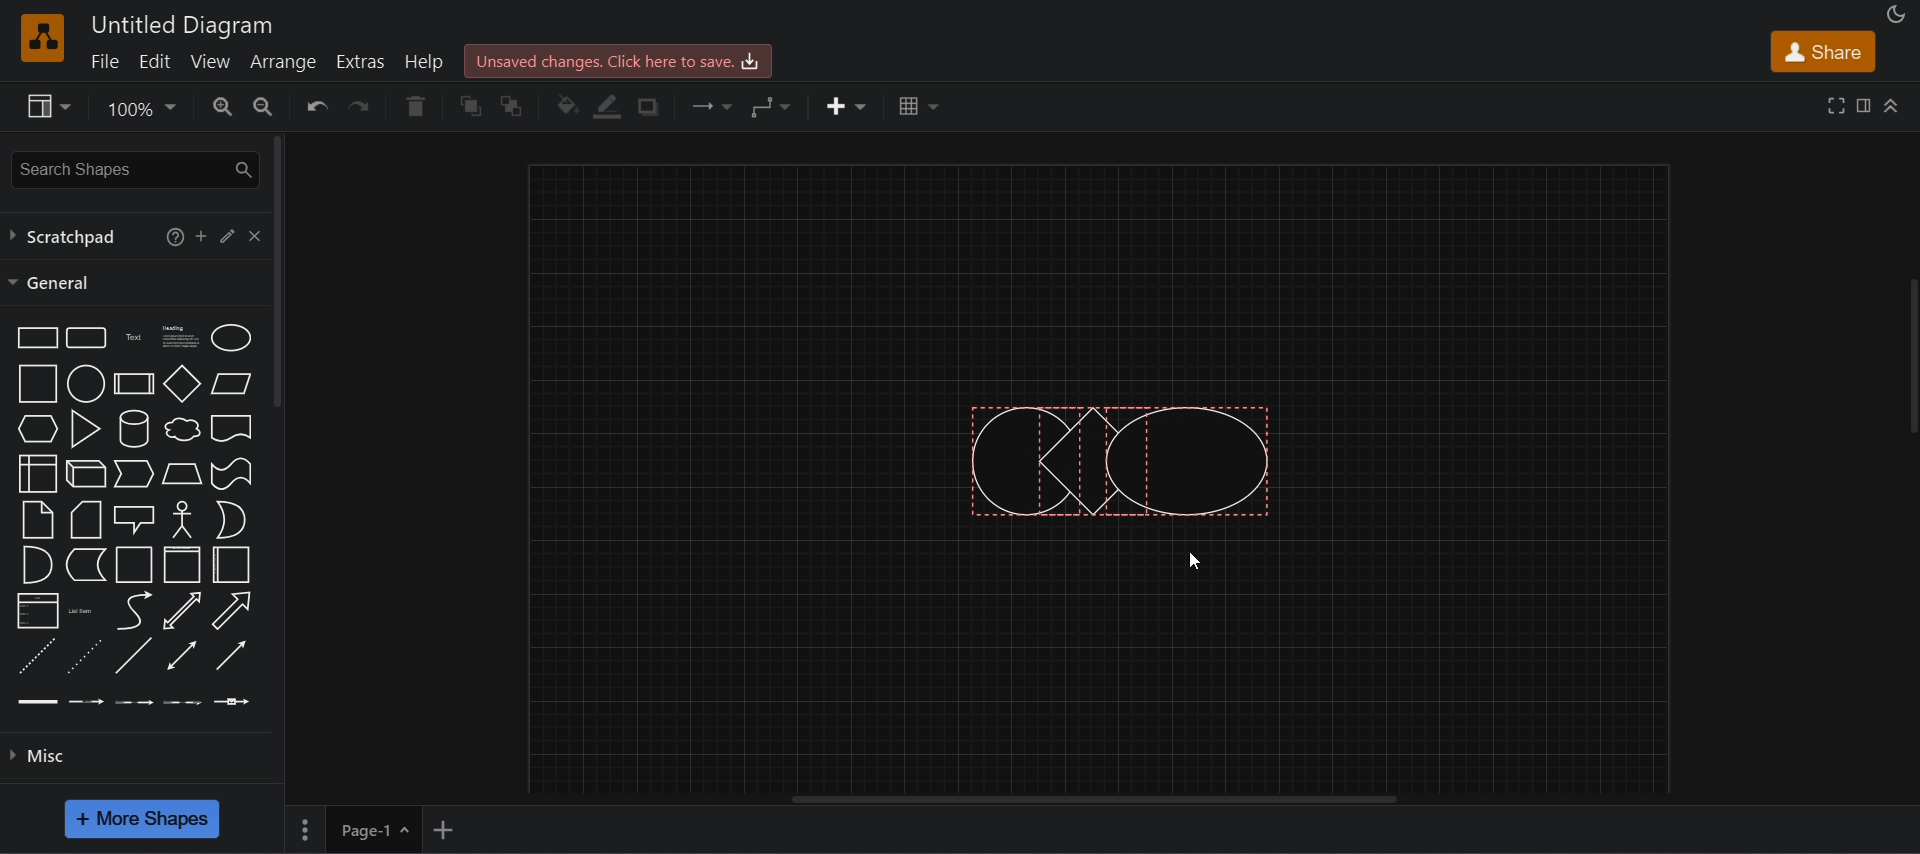  Describe the element at coordinates (261, 104) in the screenshot. I see `zoom out` at that location.